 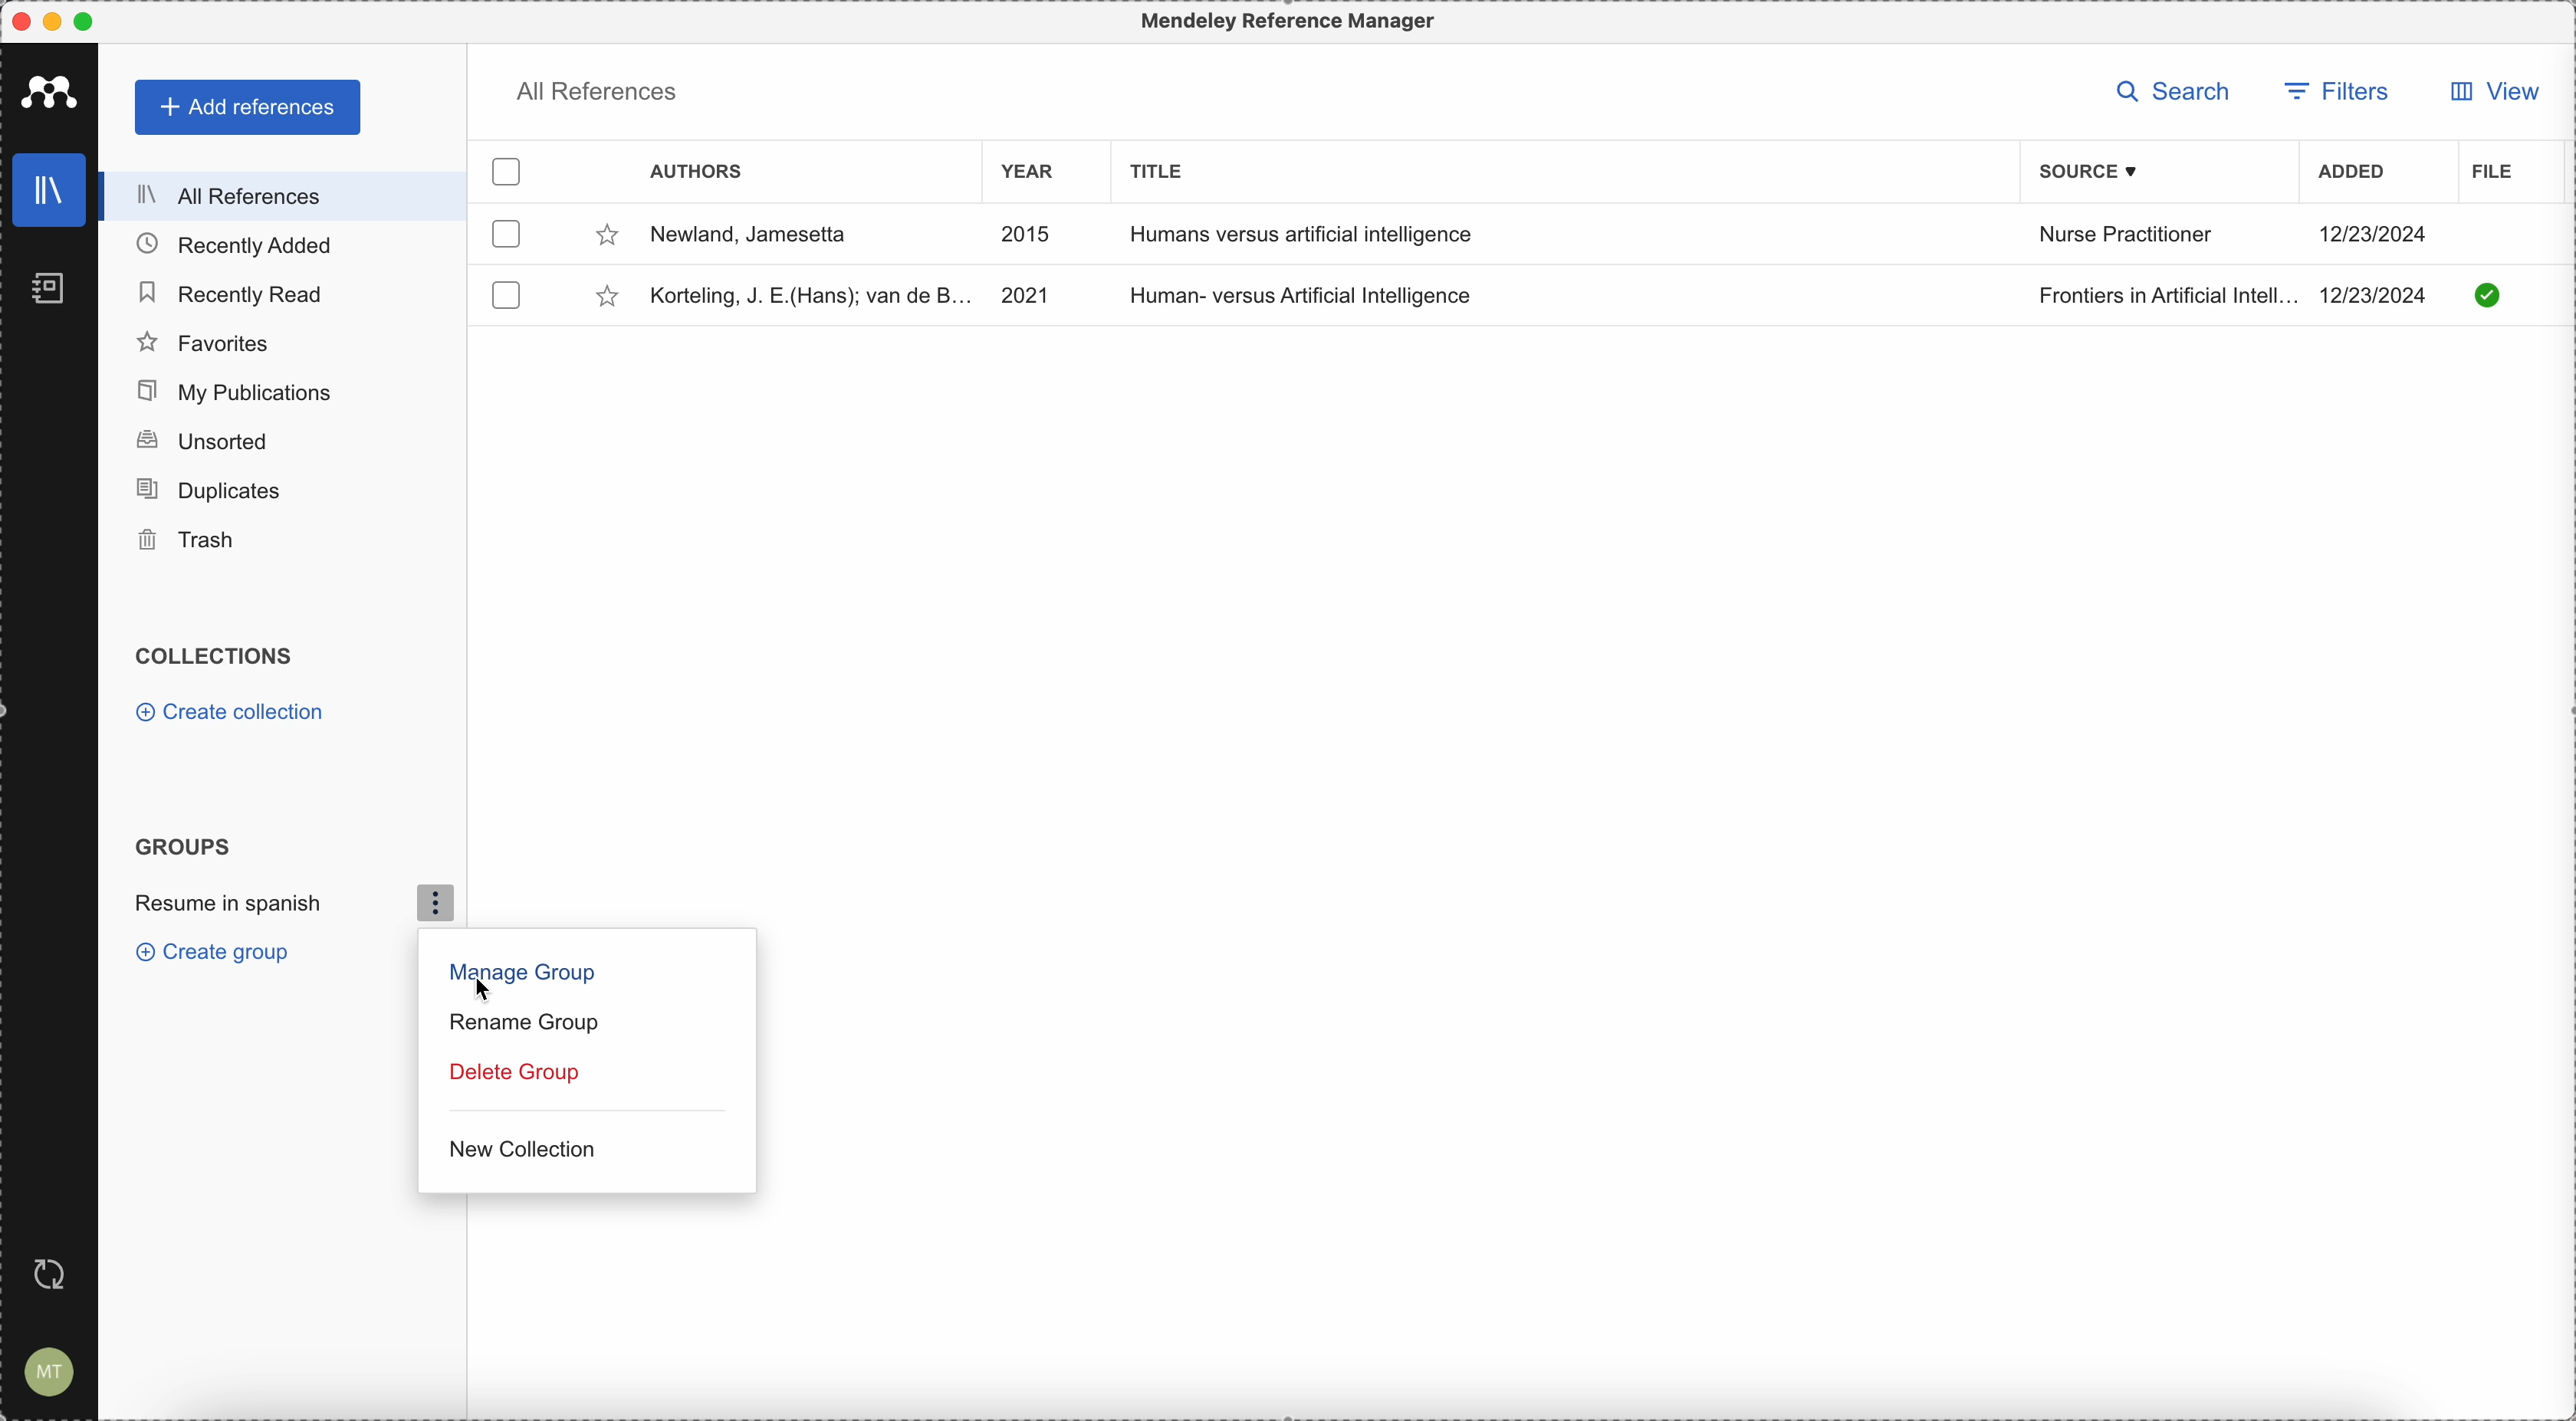 I want to click on Human- versus Artificial Intelligence, so click(x=1306, y=294).